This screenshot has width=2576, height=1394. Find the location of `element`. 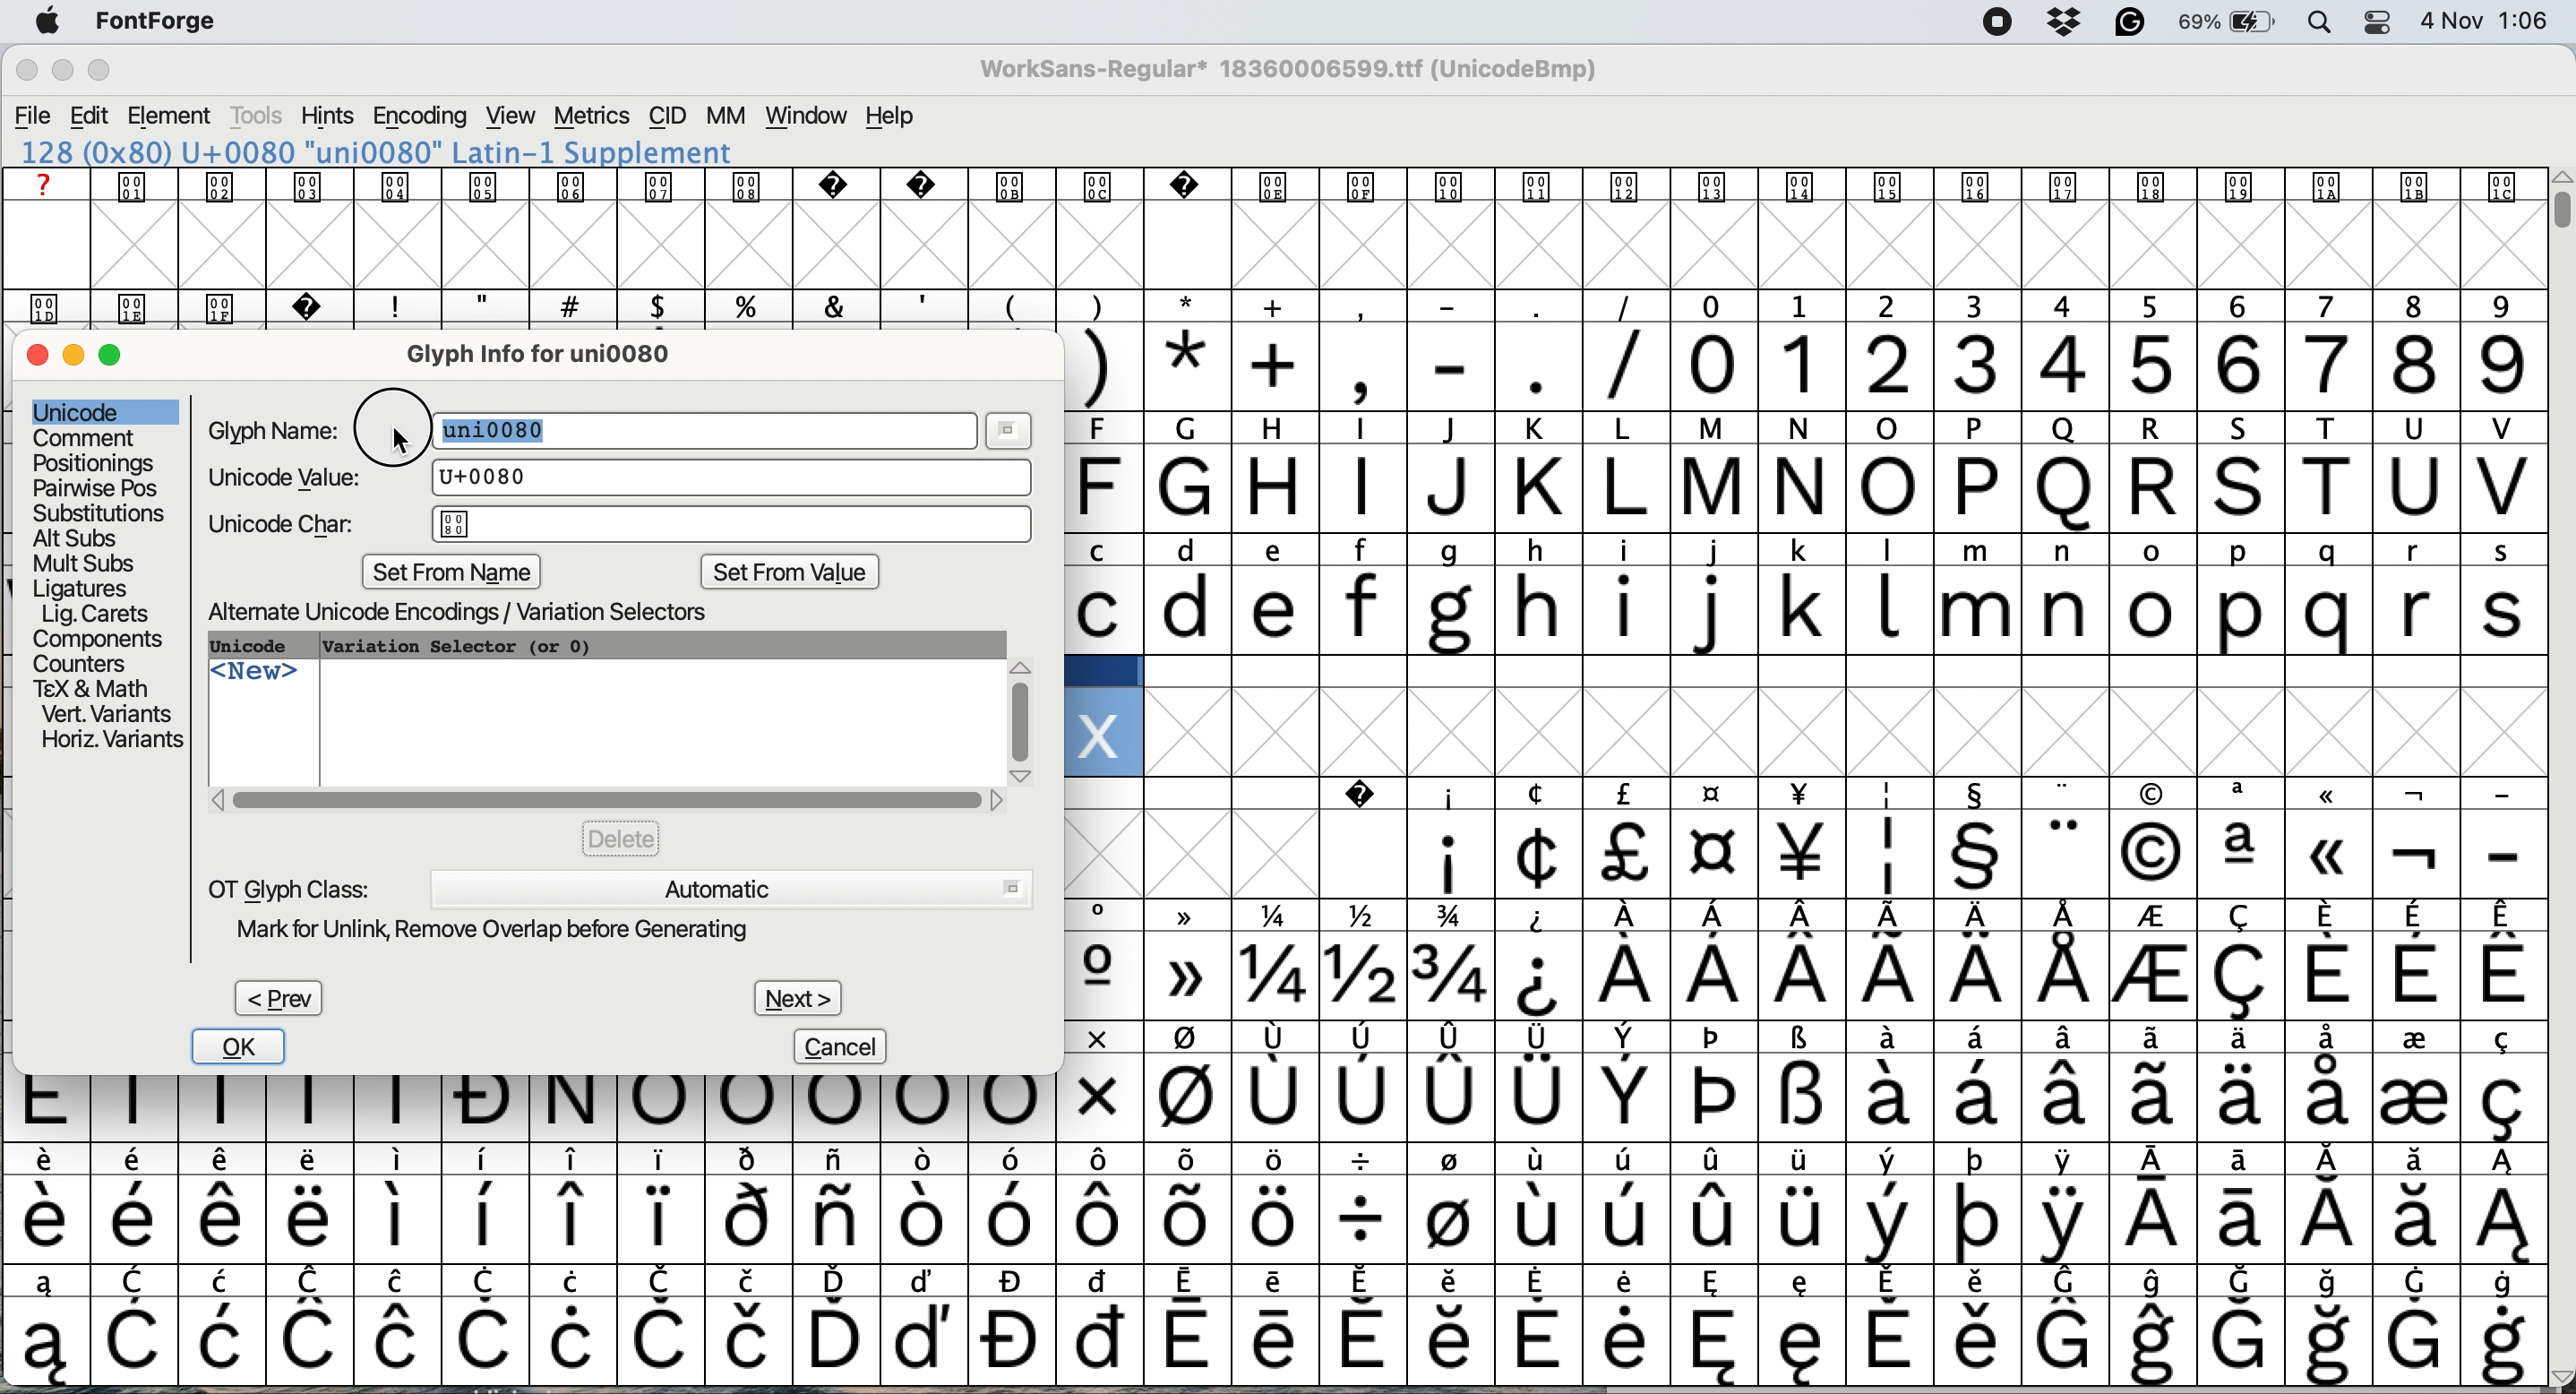

element is located at coordinates (174, 117).